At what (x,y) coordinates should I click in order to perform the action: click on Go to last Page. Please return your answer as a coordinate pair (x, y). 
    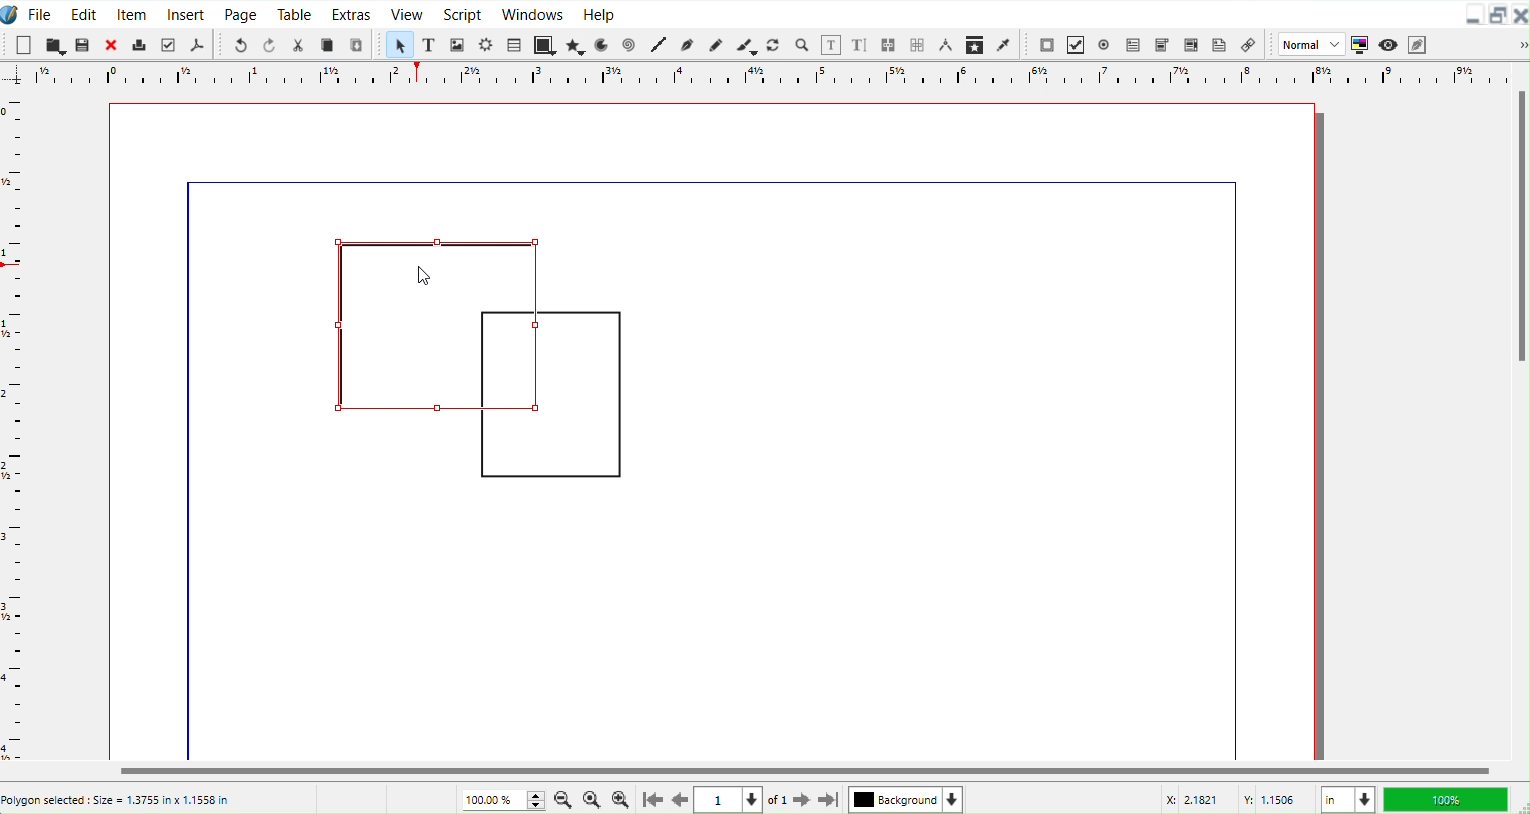
    Looking at the image, I should click on (830, 802).